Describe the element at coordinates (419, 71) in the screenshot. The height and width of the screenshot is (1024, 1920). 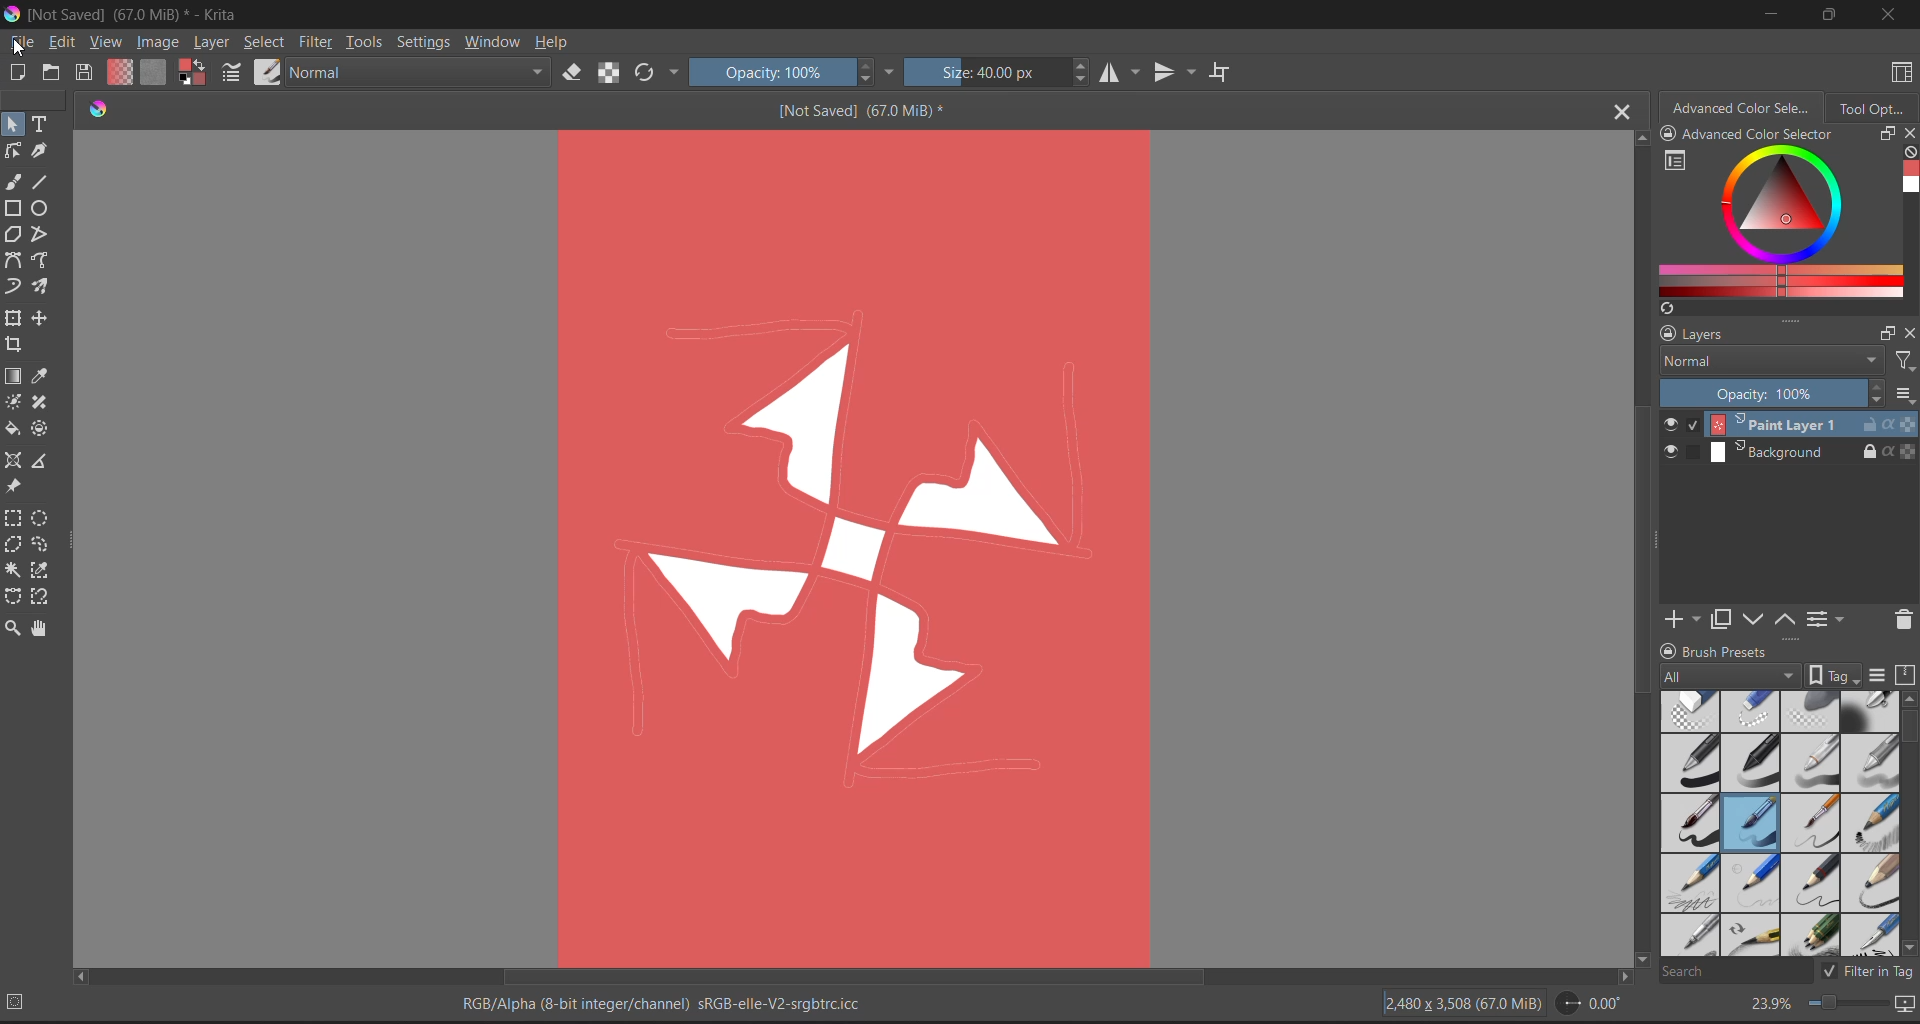
I see `normal` at that location.